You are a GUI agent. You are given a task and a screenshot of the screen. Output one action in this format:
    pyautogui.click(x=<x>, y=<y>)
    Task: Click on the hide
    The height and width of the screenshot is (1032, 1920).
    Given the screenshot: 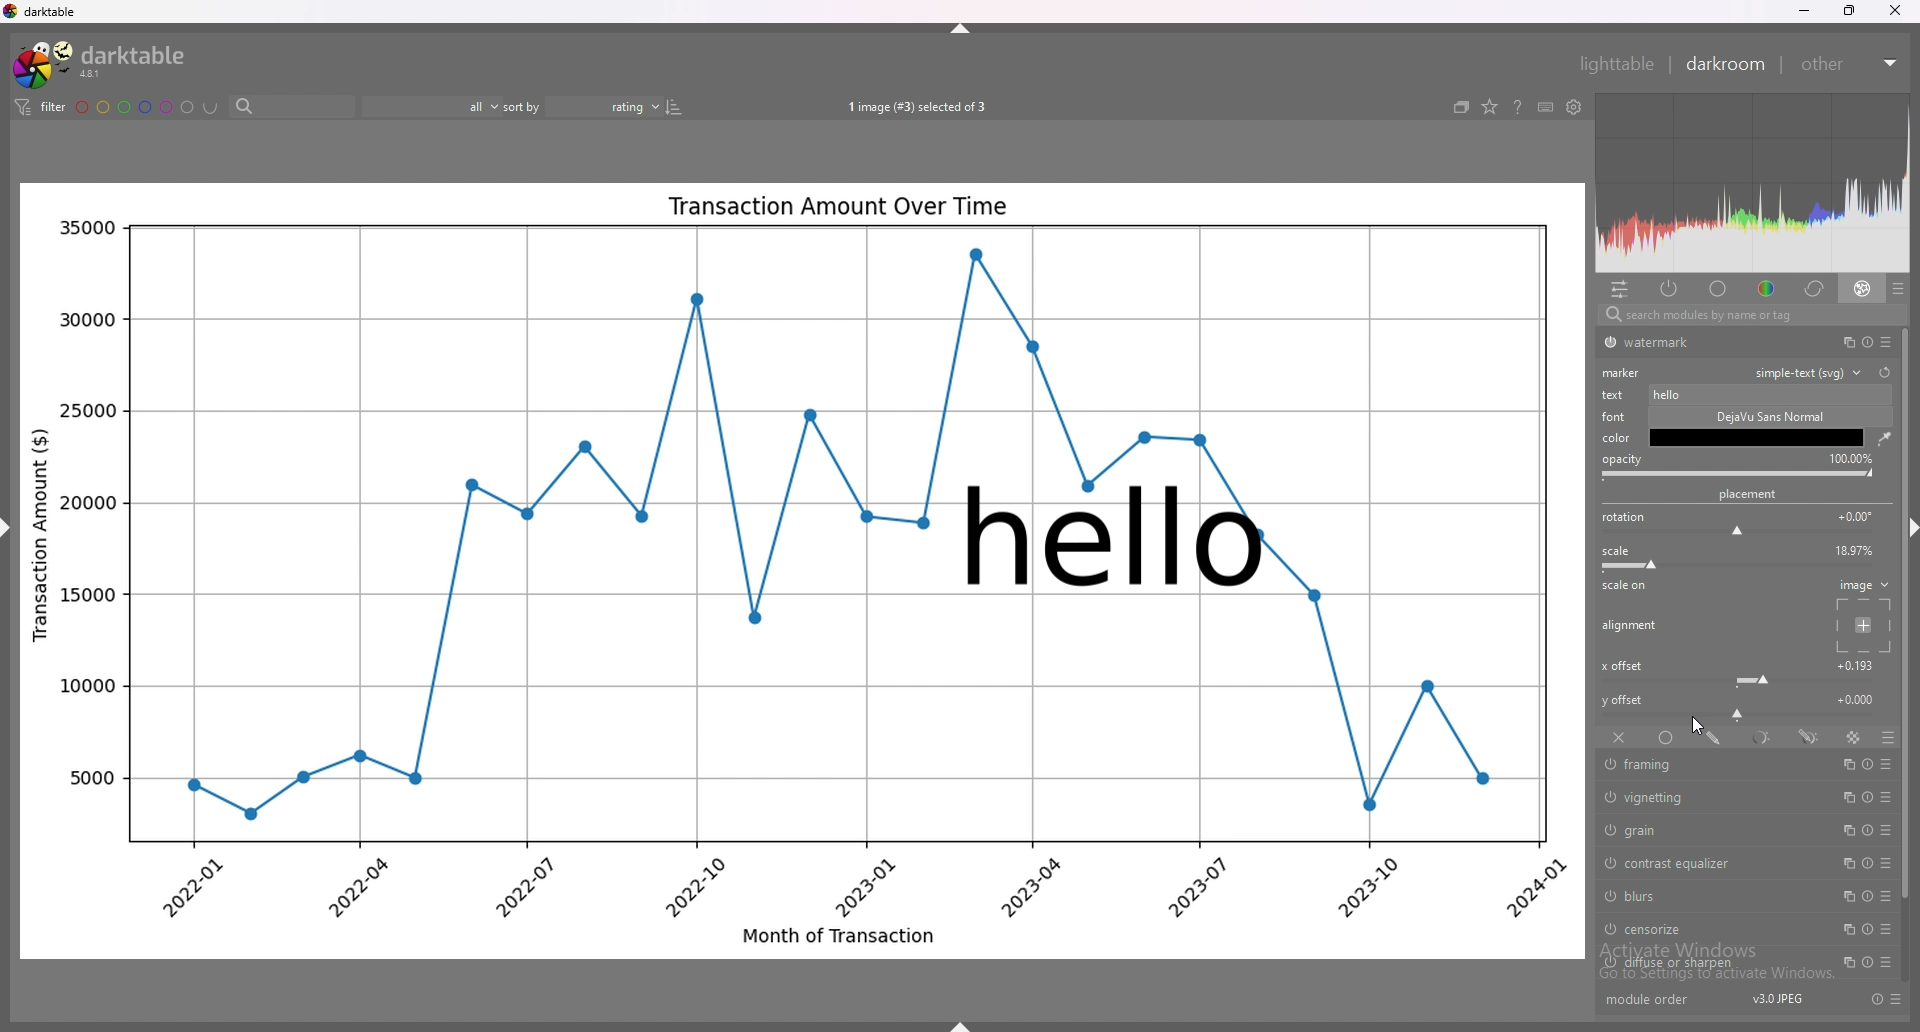 What is the action you would take?
    pyautogui.click(x=962, y=28)
    